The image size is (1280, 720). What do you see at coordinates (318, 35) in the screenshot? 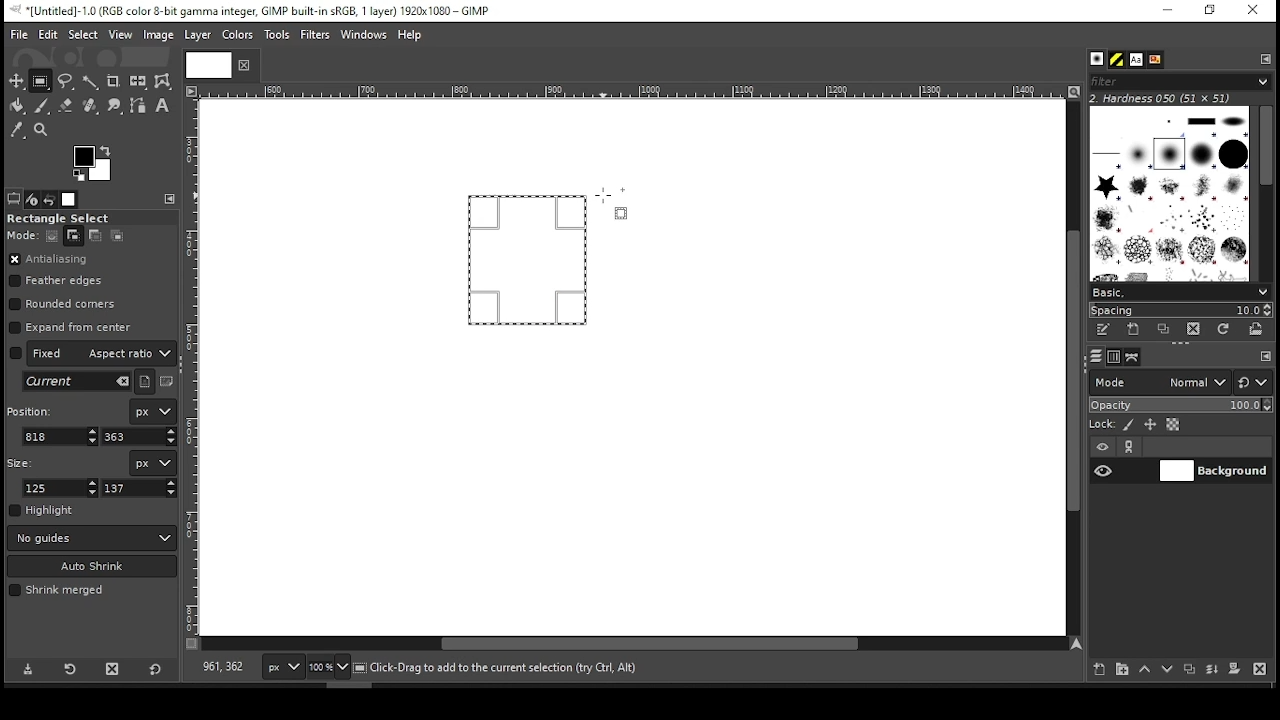
I see `filters` at bounding box center [318, 35].